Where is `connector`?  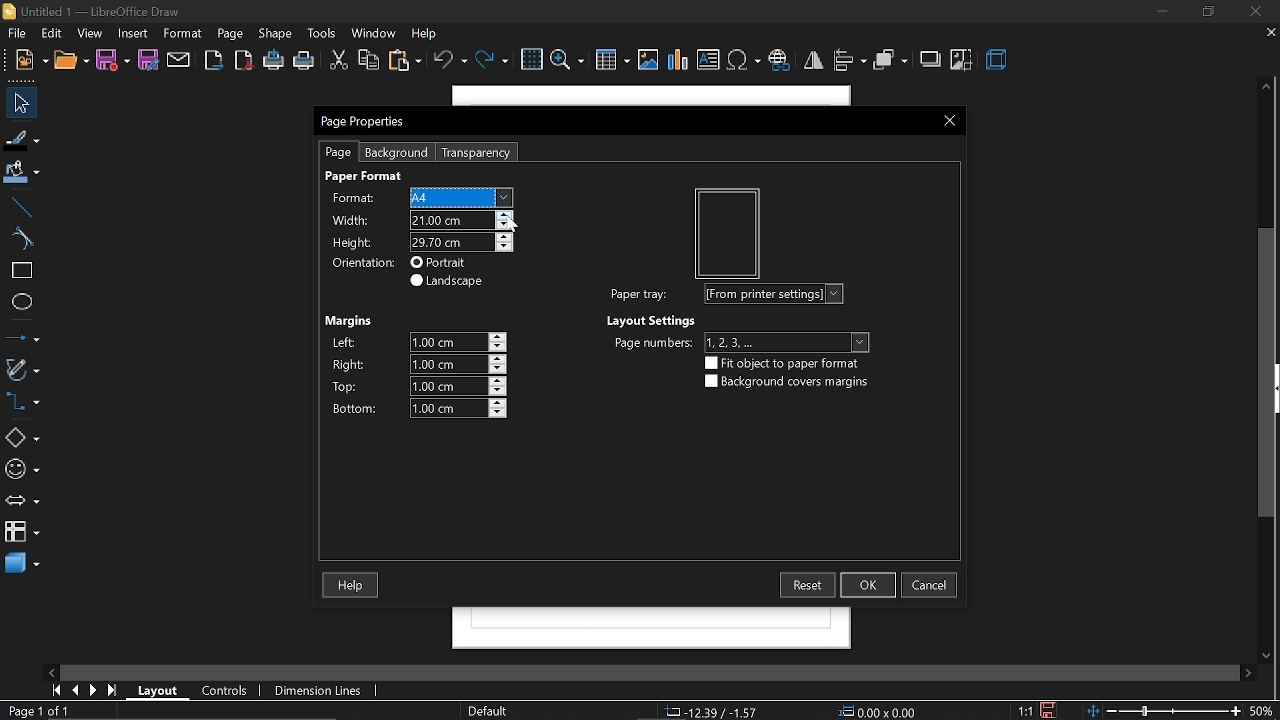 connector is located at coordinates (23, 406).